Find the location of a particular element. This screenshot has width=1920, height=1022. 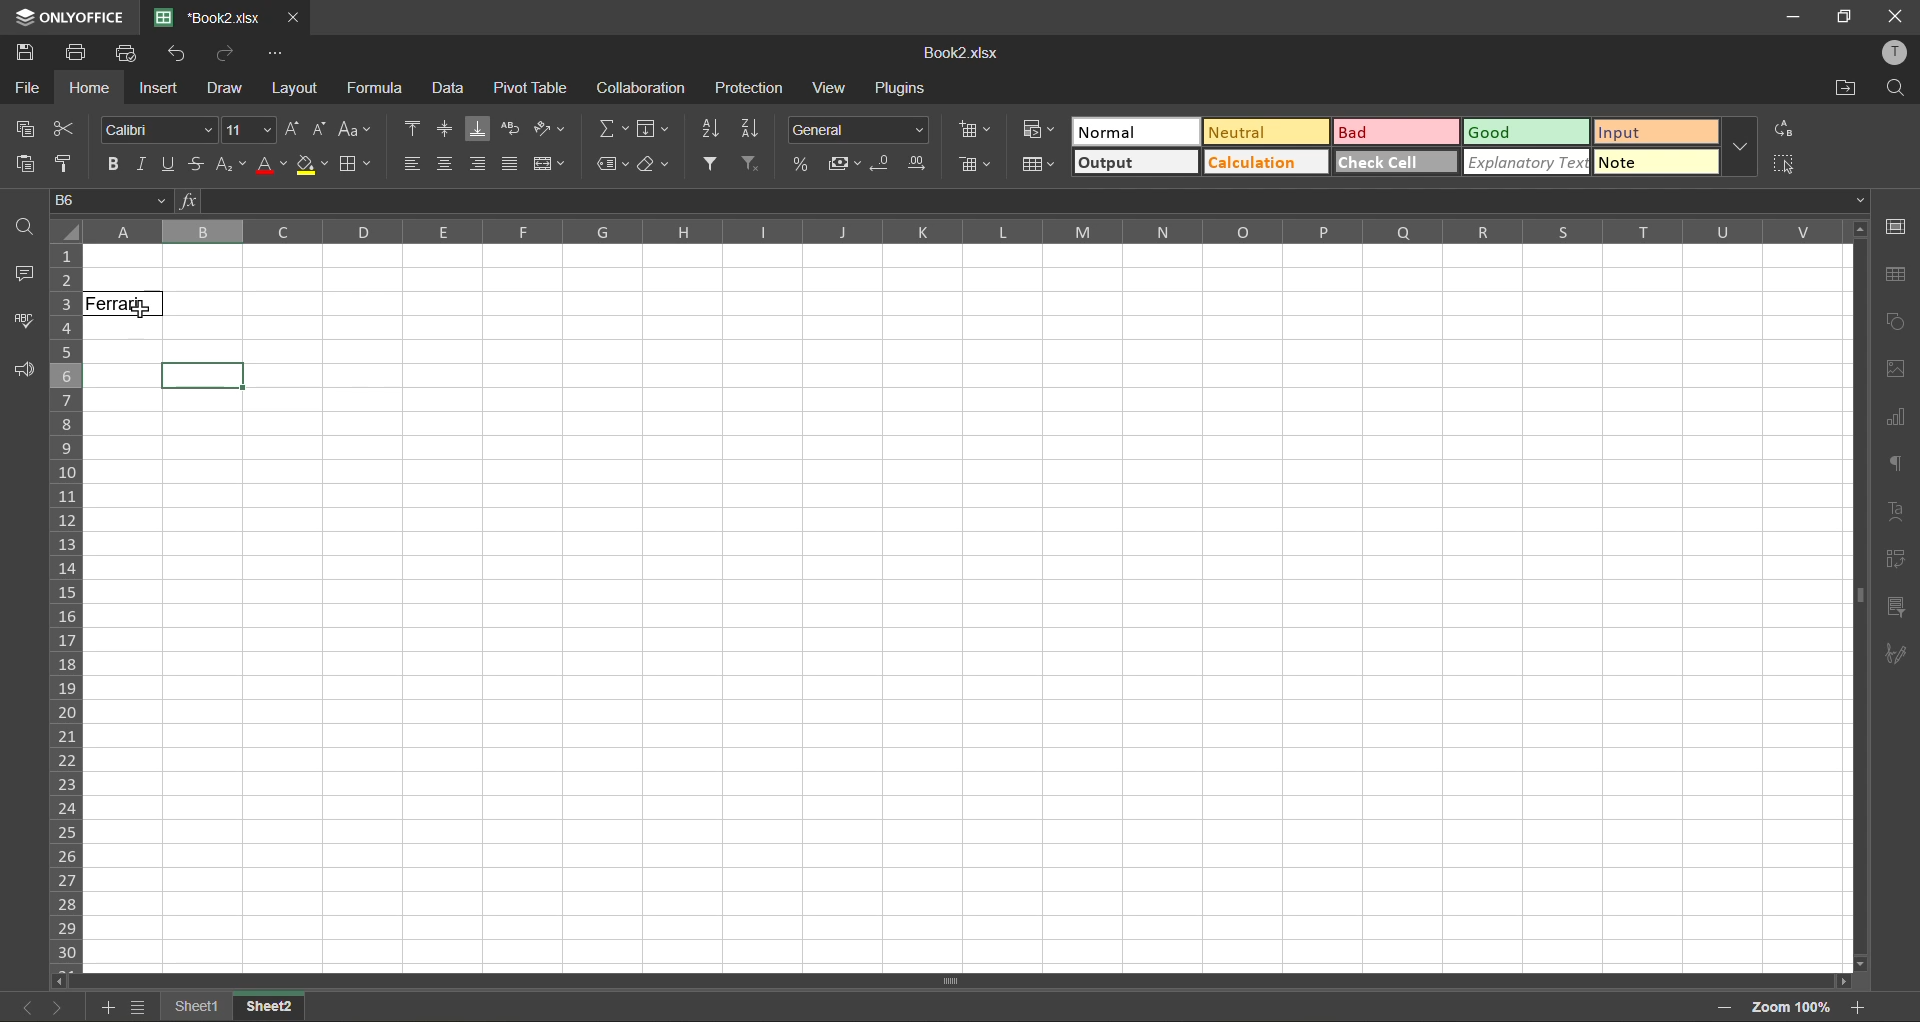

quick print is located at coordinates (126, 54).